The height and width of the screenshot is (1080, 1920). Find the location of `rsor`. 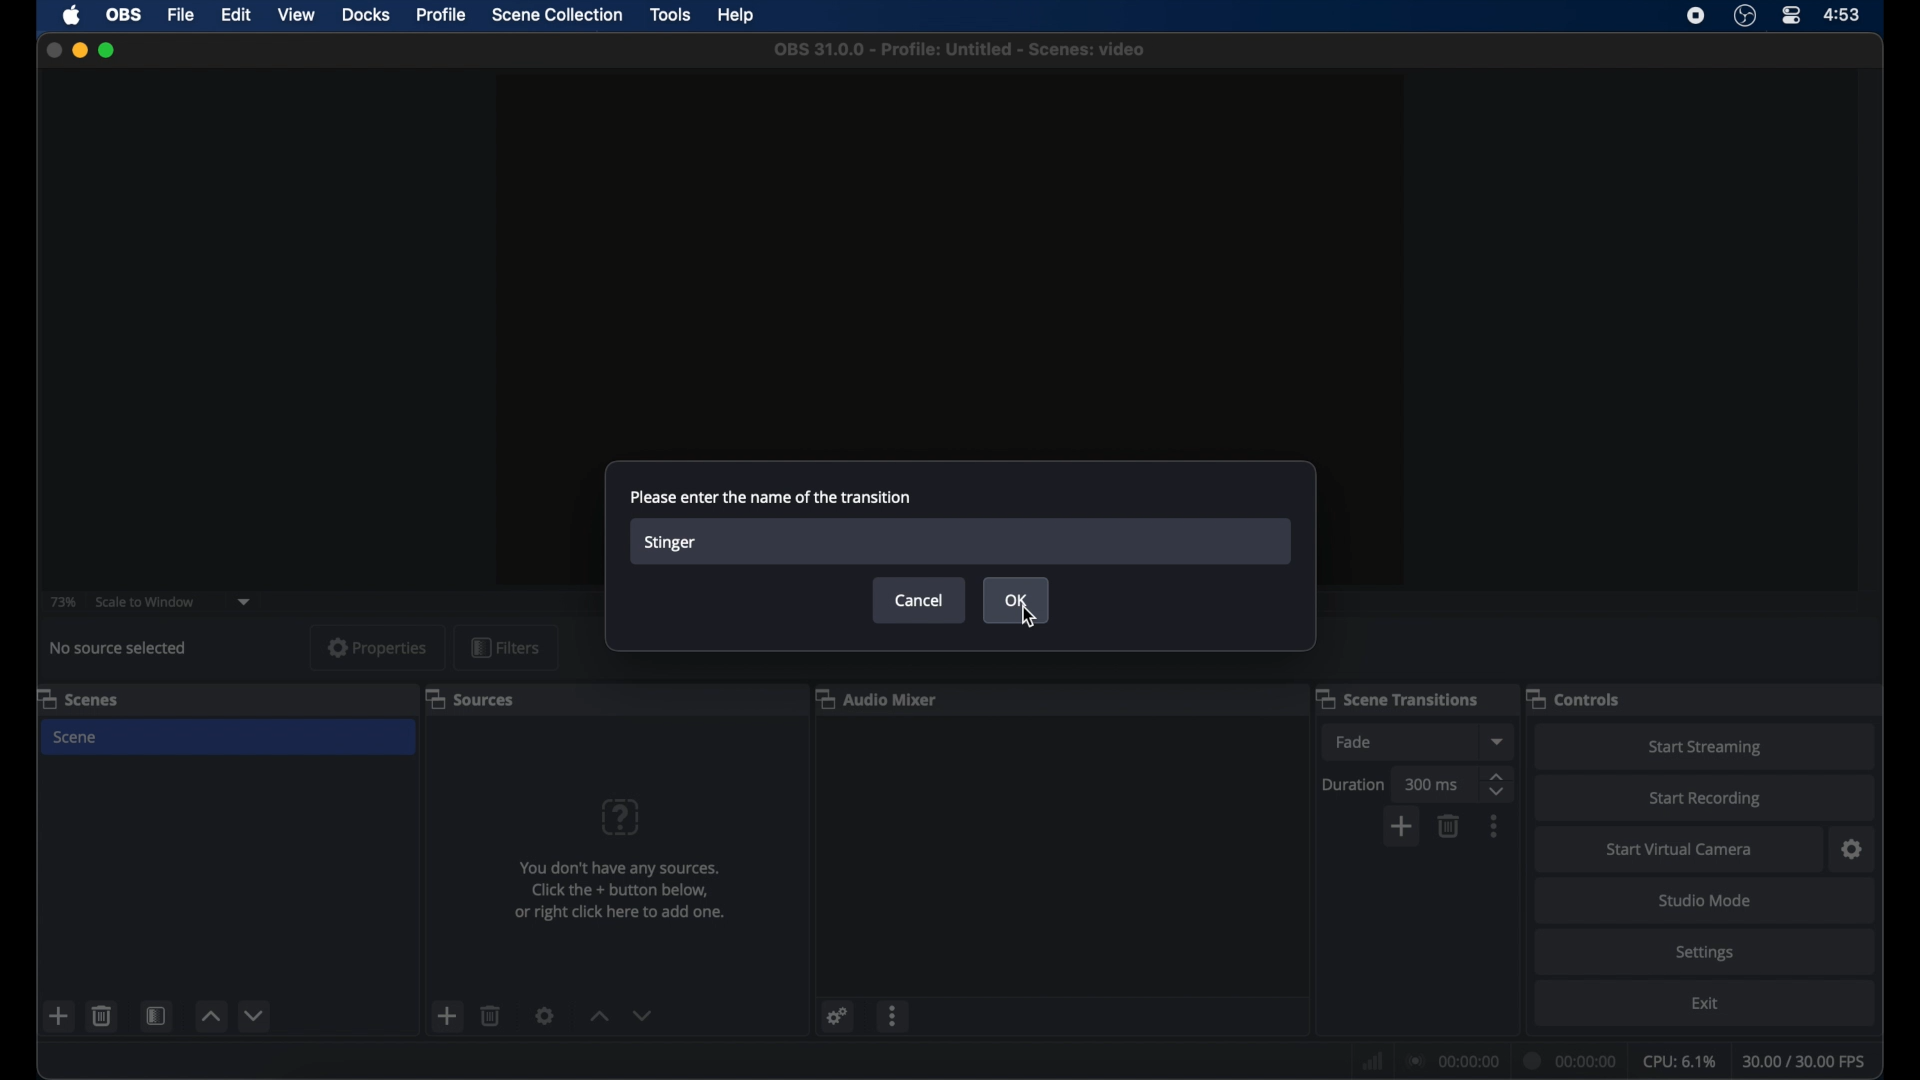

rsor is located at coordinates (1028, 619).